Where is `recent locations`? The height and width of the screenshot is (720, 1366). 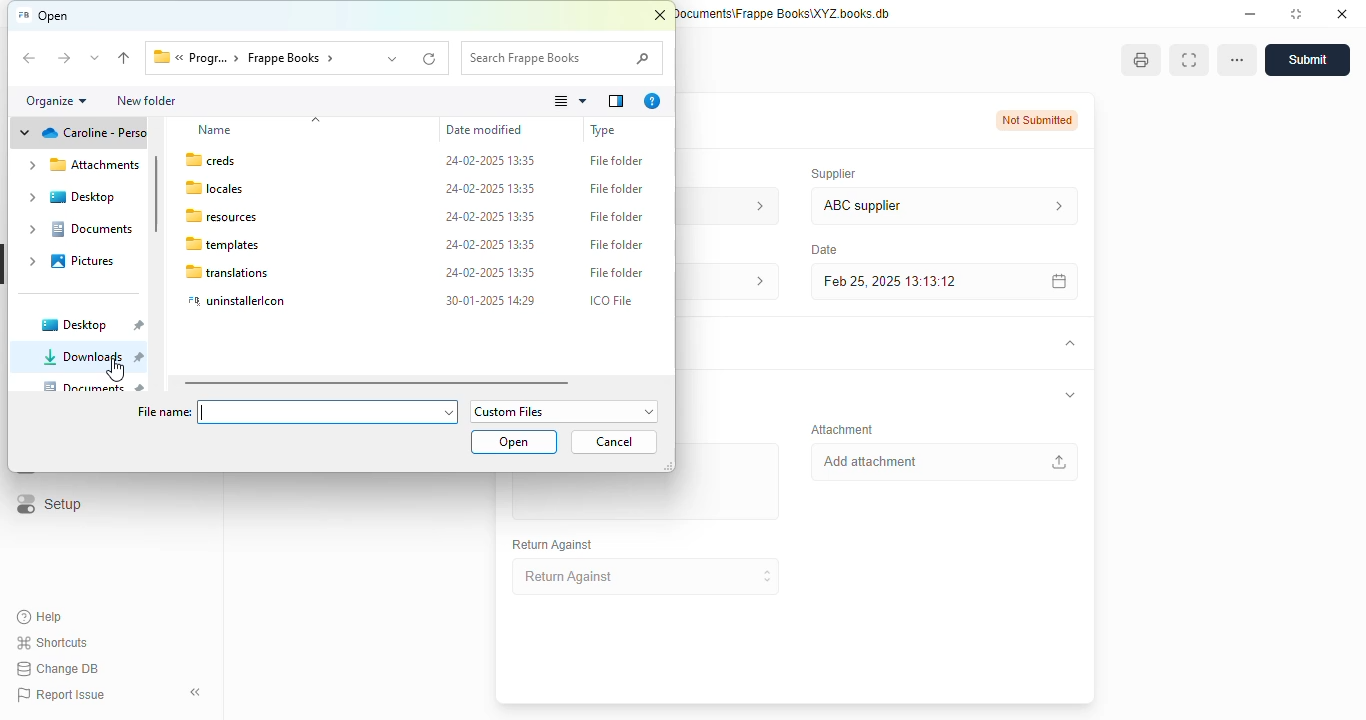
recent locations is located at coordinates (95, 58).